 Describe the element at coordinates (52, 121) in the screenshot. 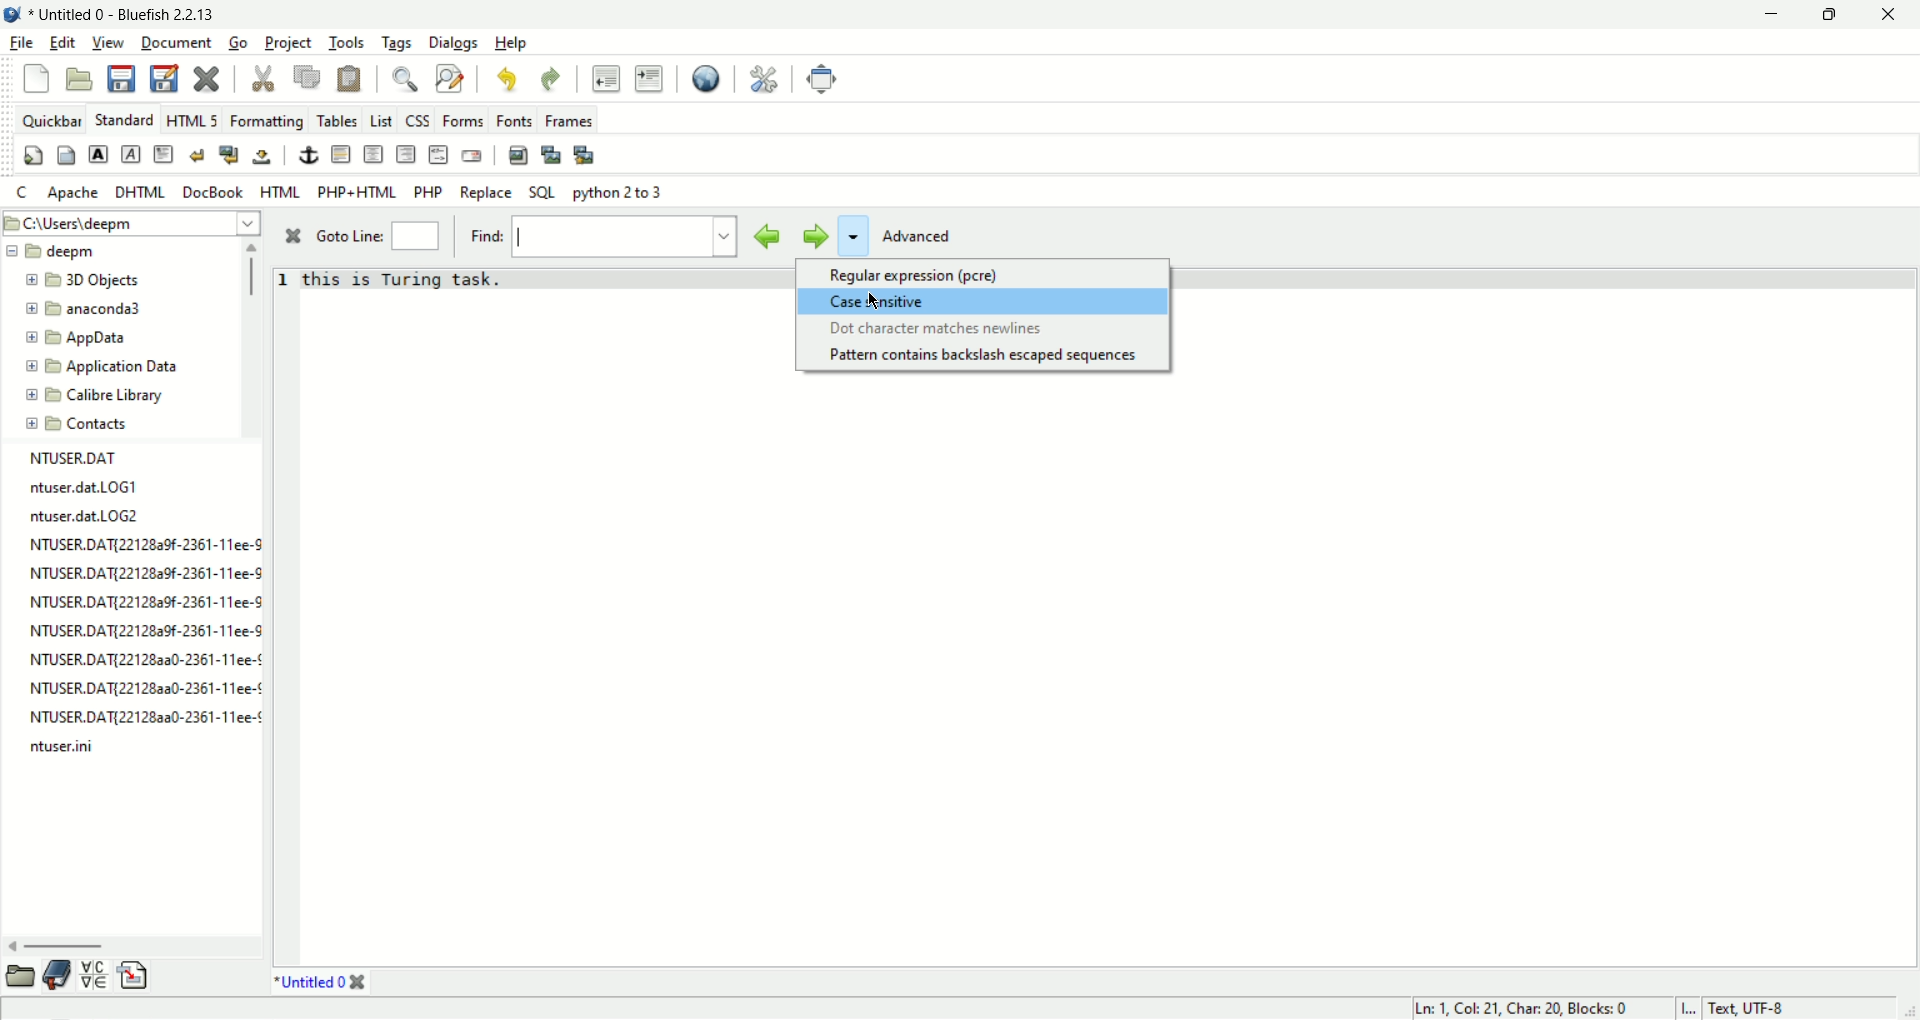

I see `quickbar` at that location.